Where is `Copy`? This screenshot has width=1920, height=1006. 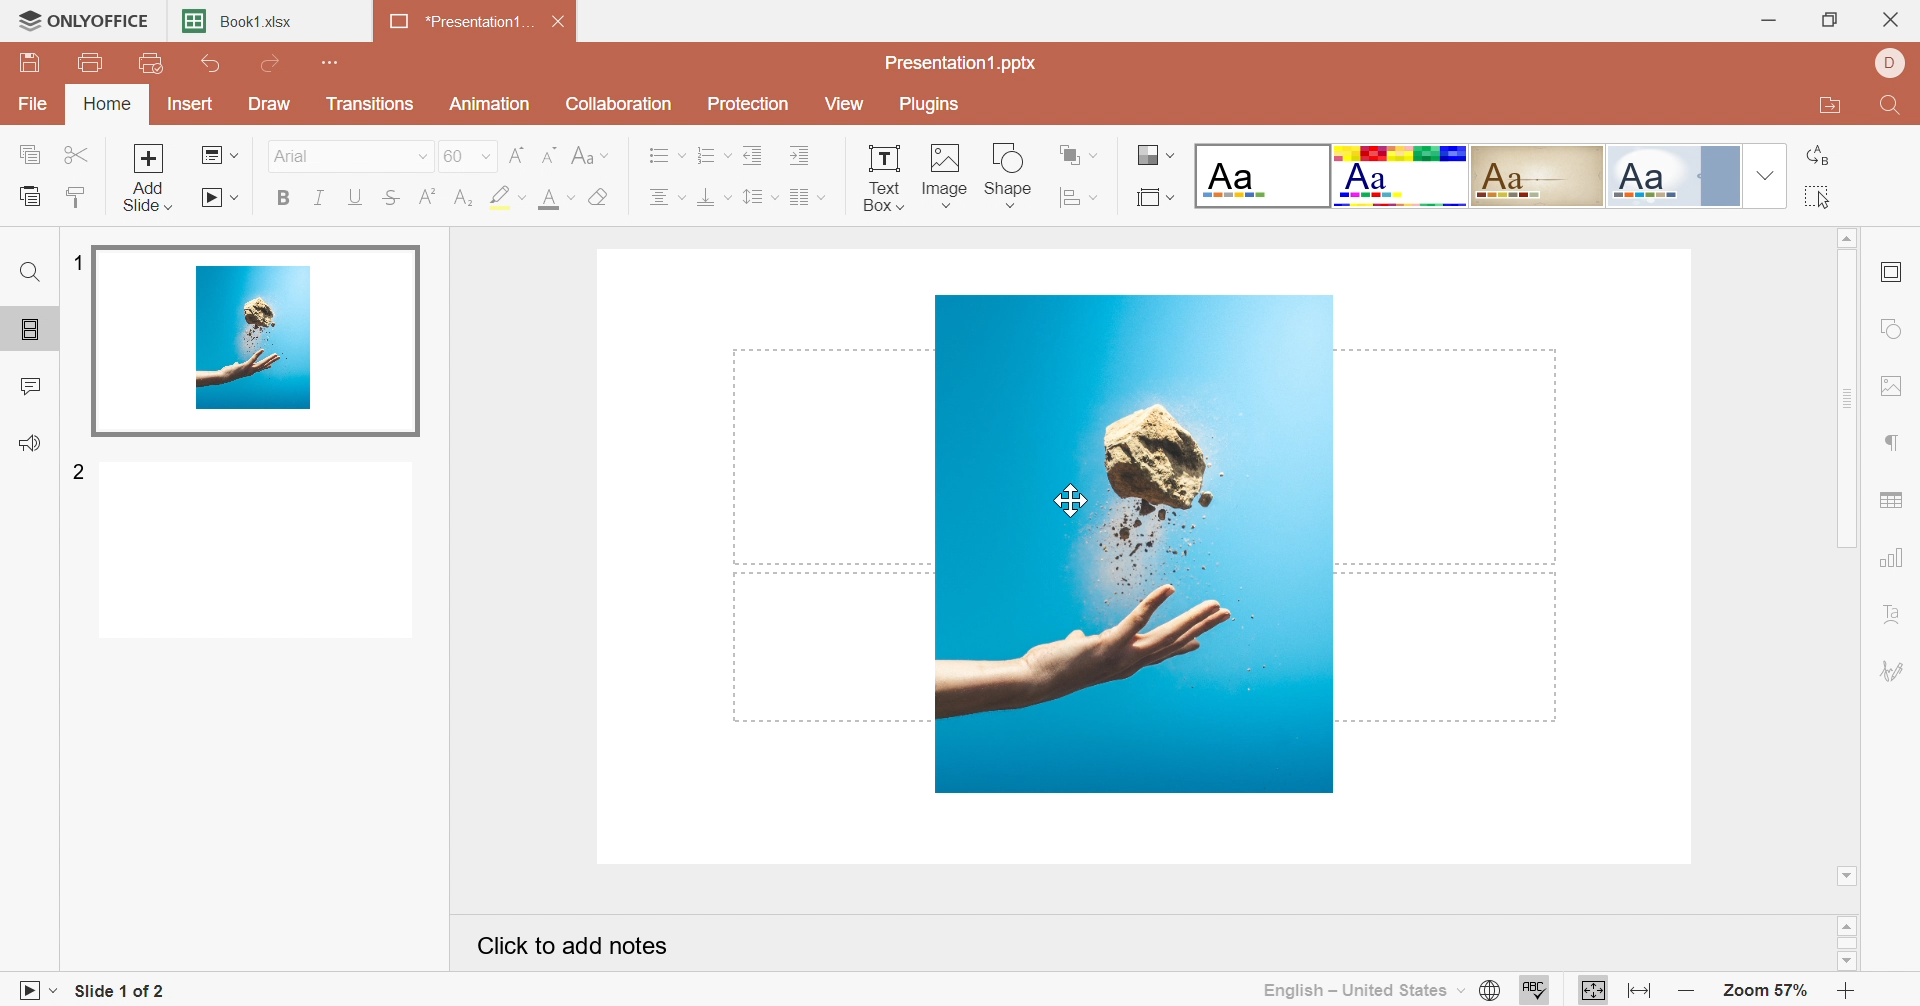 Copy is located at coordinates (29, 151).